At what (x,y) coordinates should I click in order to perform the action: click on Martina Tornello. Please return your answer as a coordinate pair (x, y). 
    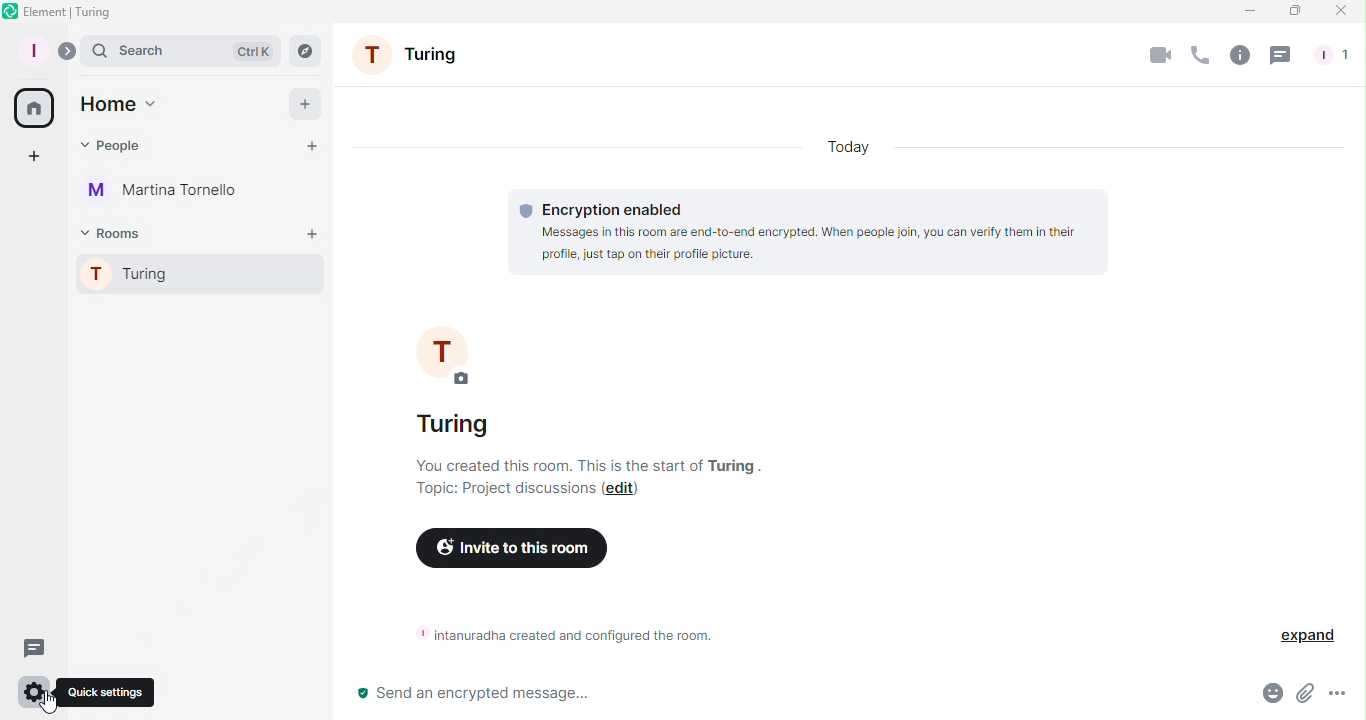
    Looking at the image, I should click on (165, 195).